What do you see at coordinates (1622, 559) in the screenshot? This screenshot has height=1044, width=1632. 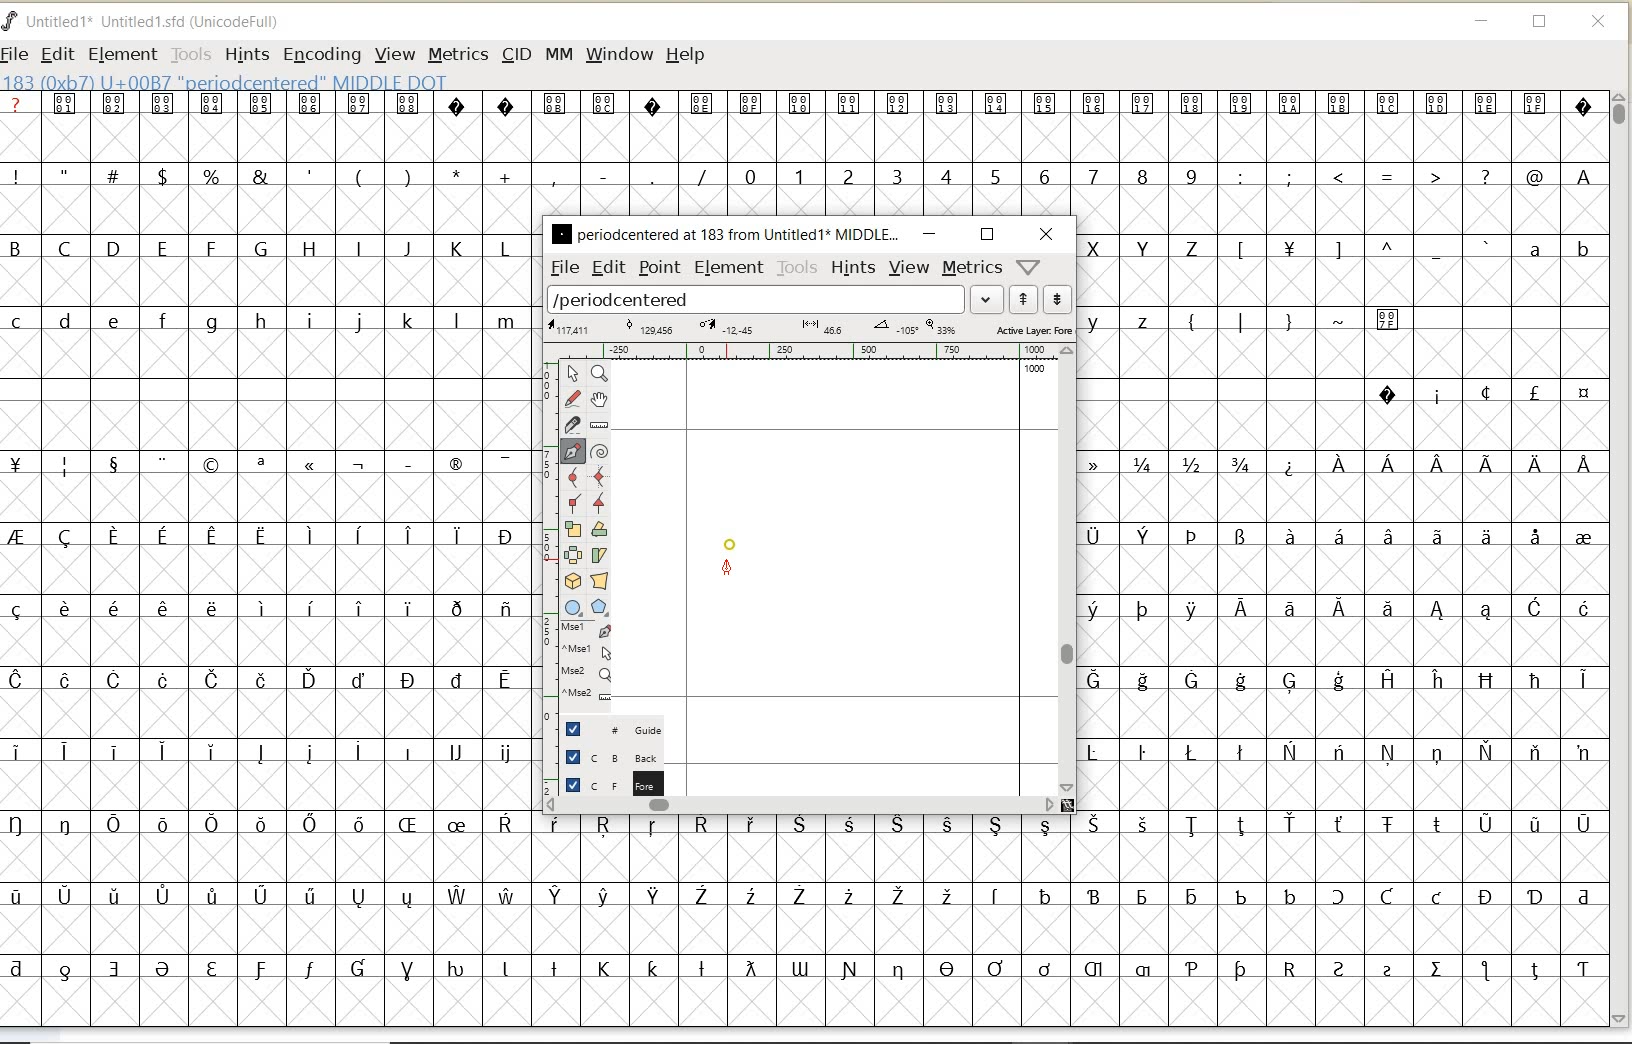 I see `SCROLLBAR` at bounding box center [1622, 559].